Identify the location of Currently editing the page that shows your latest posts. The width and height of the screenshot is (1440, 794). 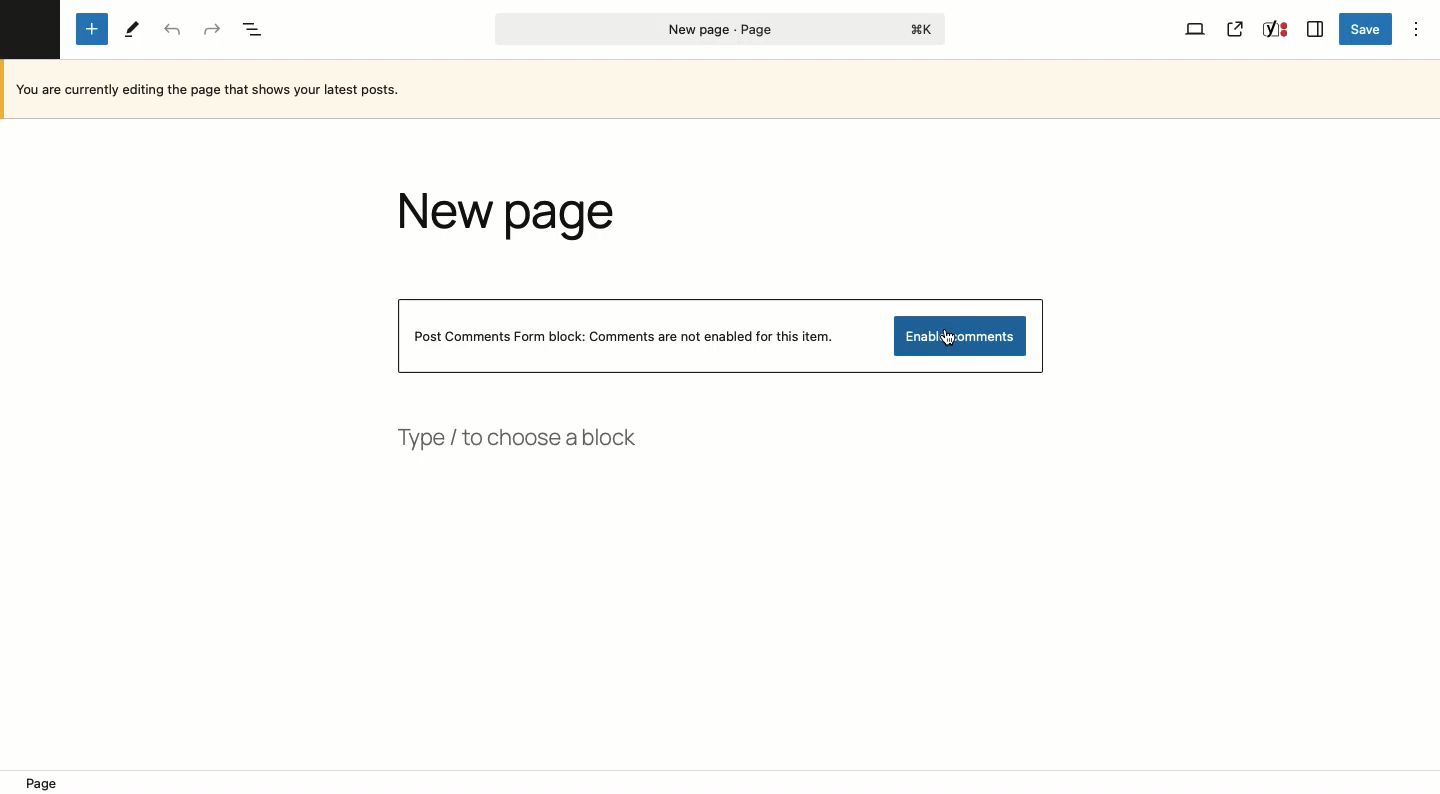
(214, 91).